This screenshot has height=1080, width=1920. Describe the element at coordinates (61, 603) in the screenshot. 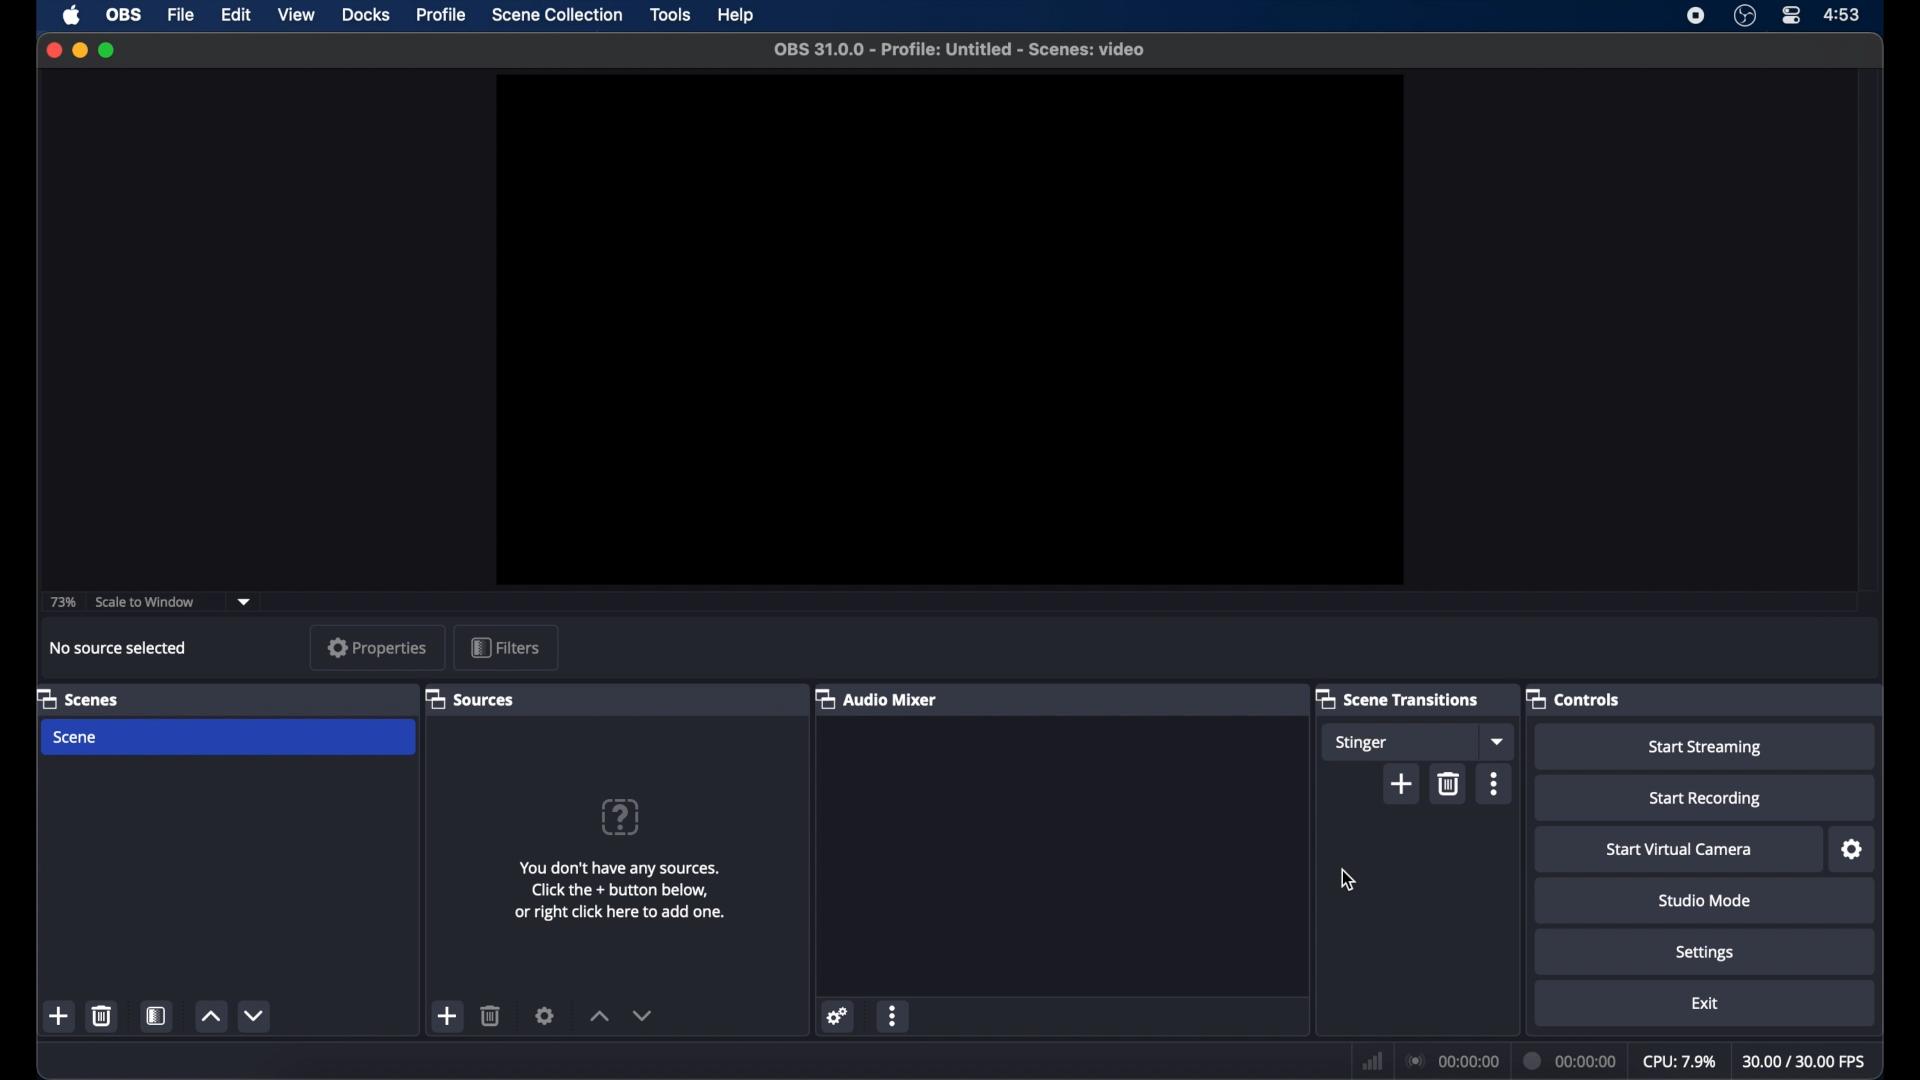

I see `73%` at that location.